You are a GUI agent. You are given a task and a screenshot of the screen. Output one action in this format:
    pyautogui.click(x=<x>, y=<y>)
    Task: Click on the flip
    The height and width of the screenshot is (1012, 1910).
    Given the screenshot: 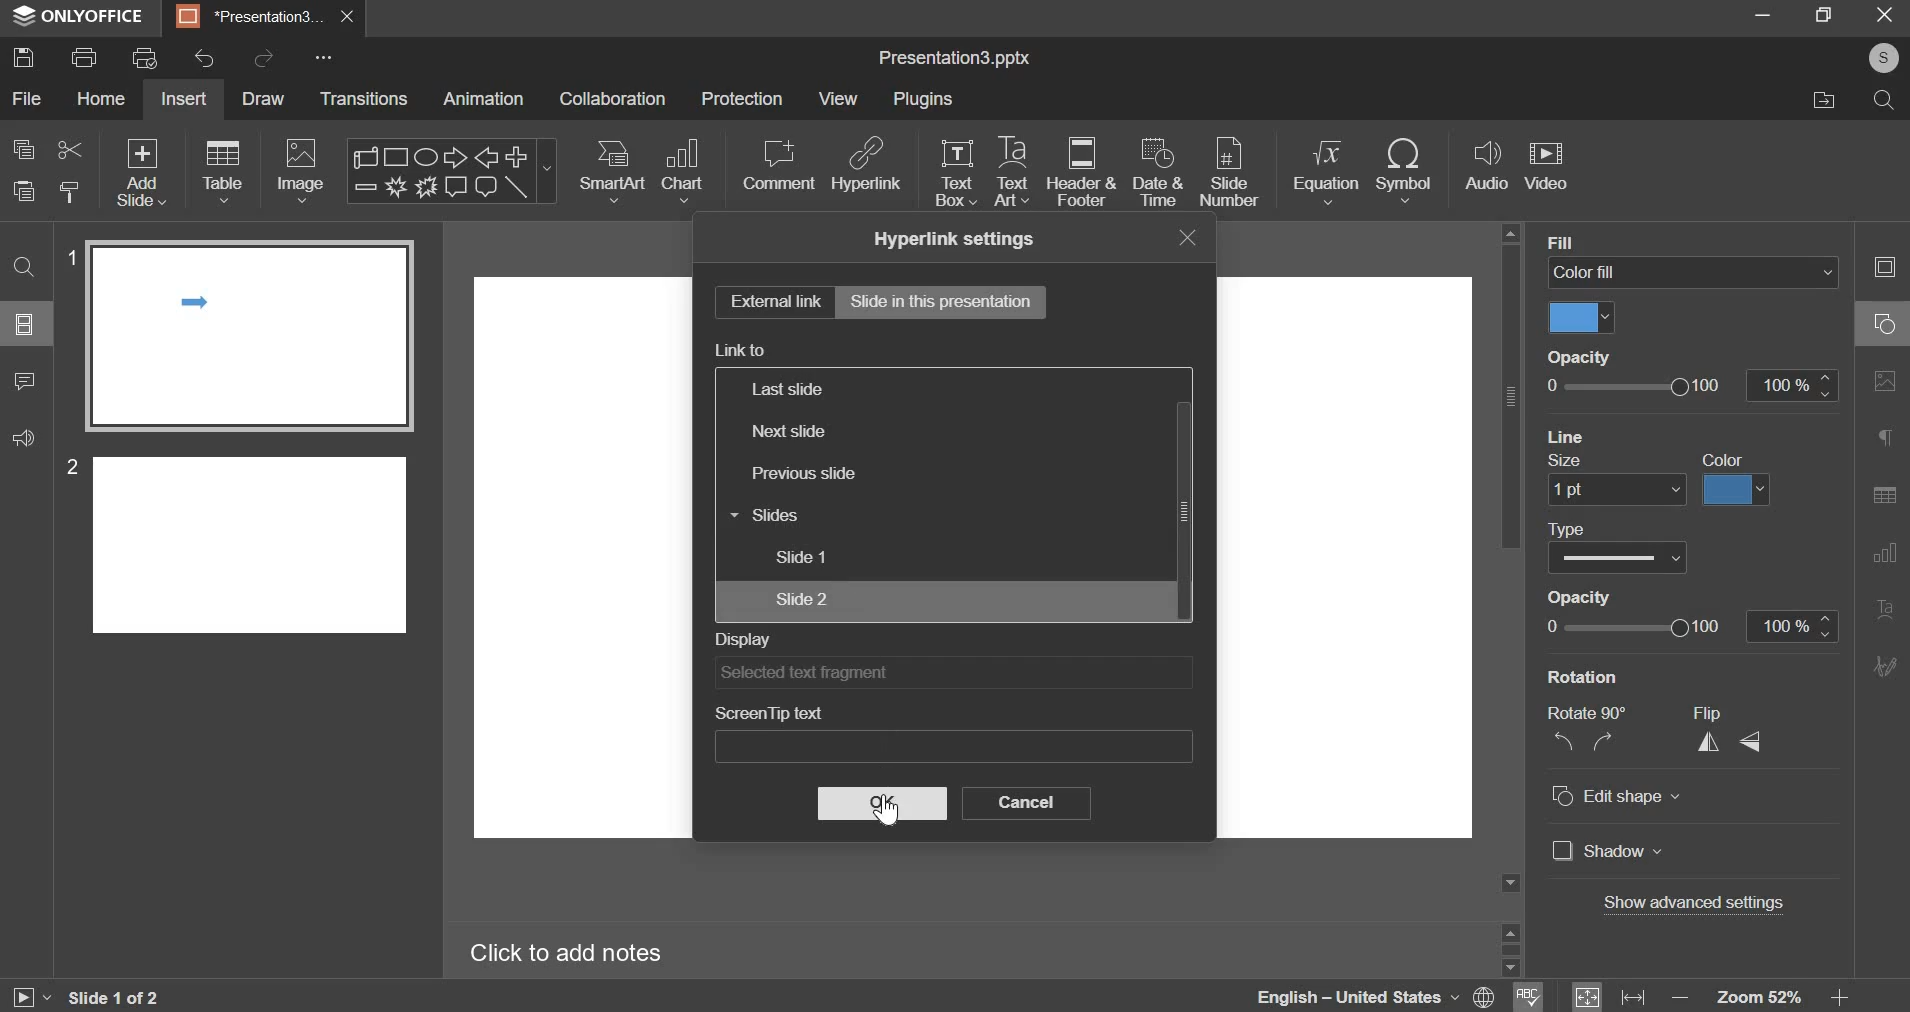 What is the action you would take?
    pyautogui.click(x=1706, y=714)
    